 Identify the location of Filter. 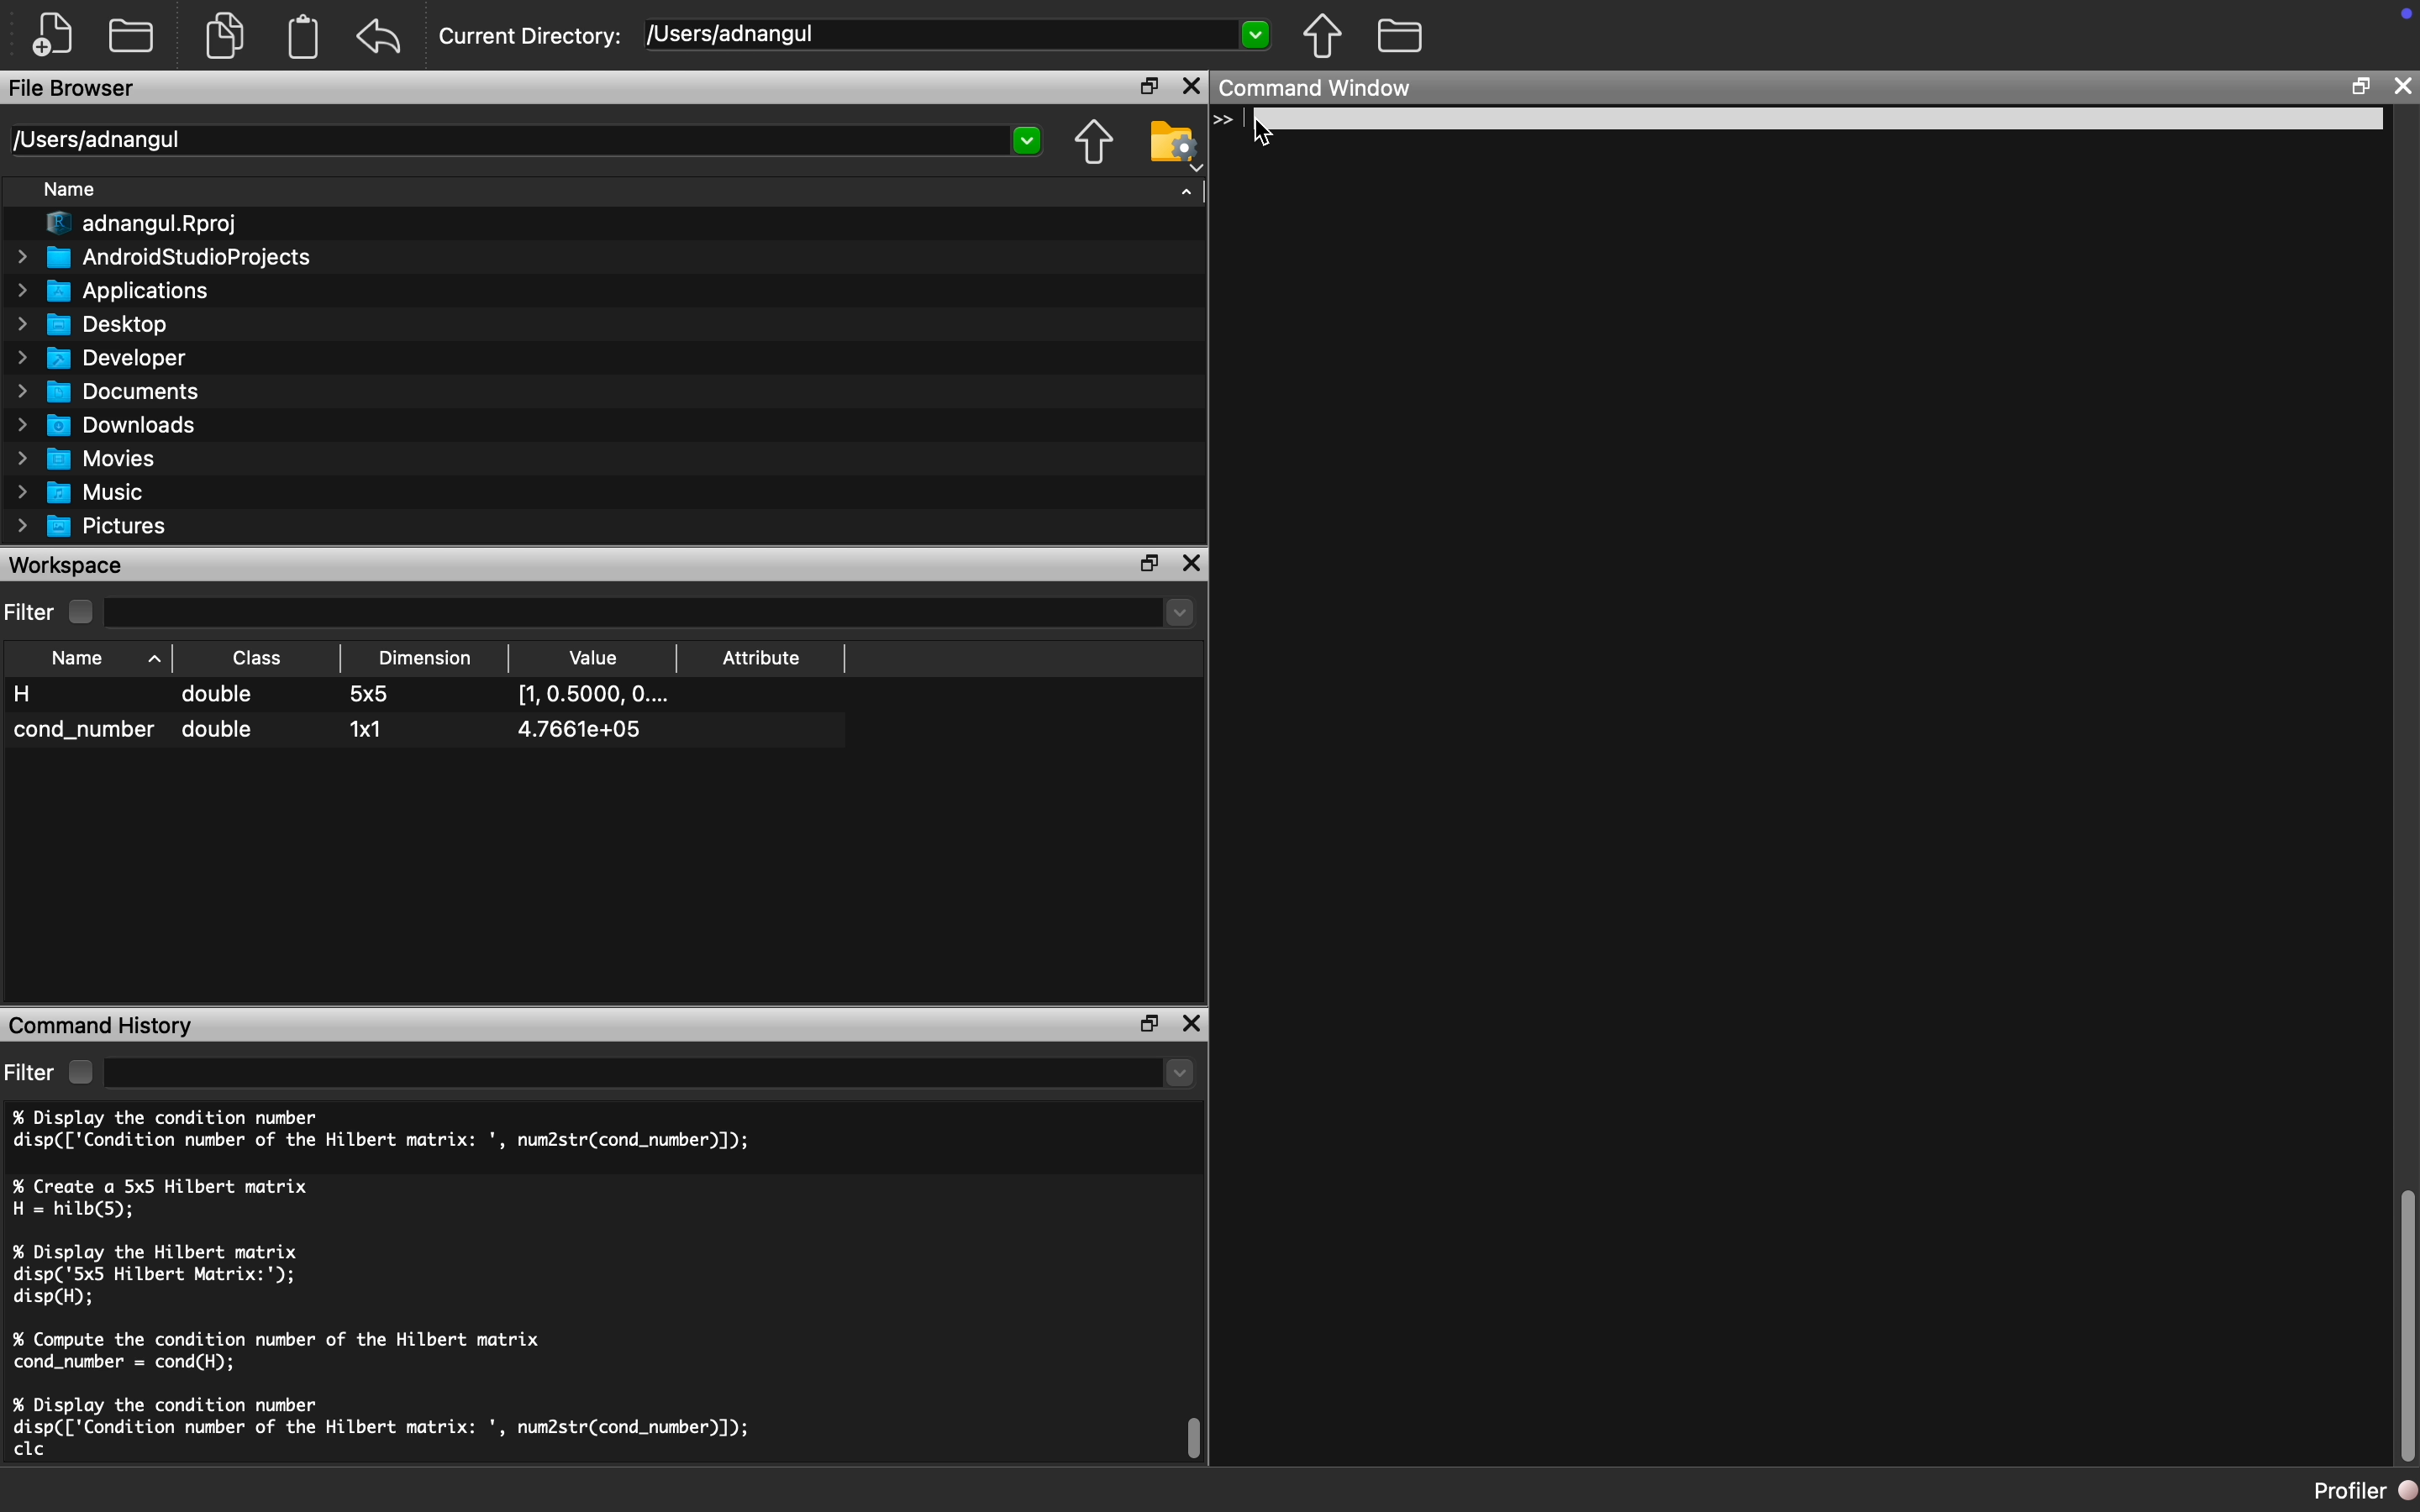
(31, 1071).